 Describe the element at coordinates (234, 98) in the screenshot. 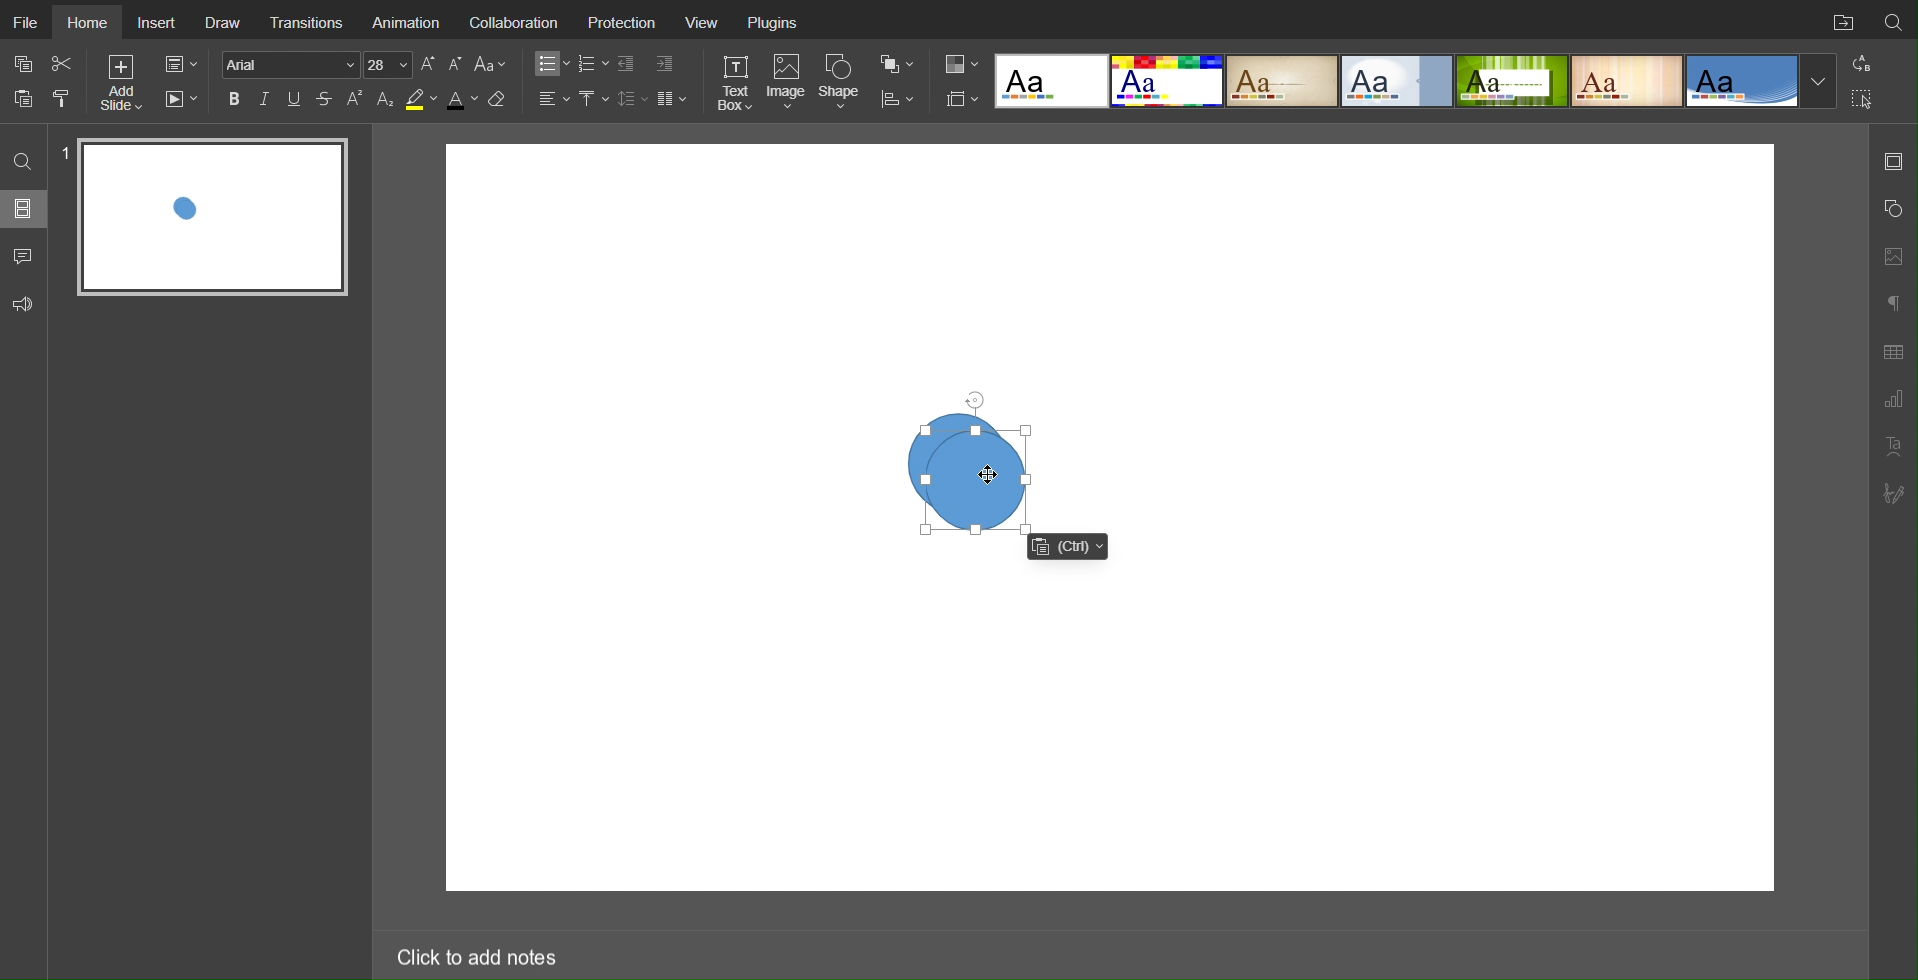

I see `Bold` at that location.